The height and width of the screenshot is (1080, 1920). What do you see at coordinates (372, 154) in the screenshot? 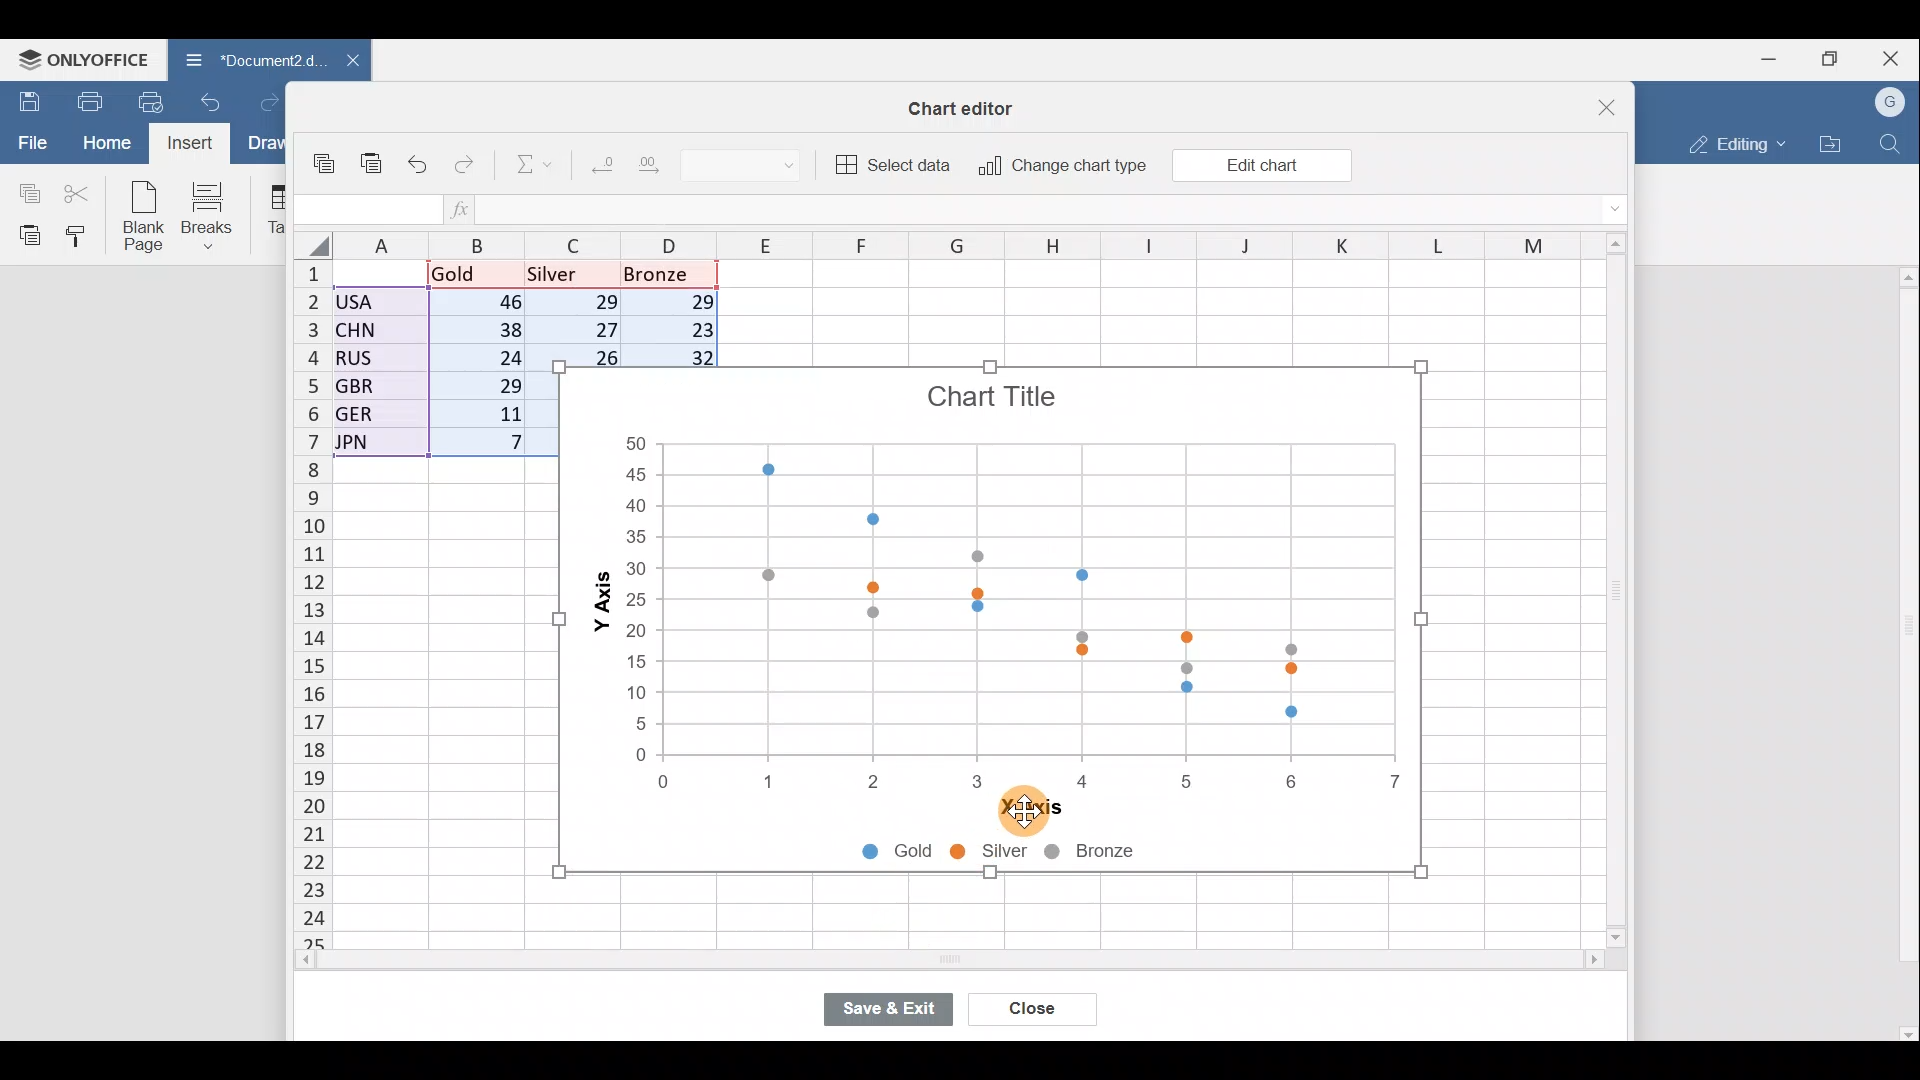
I see `Paste` at bounding box center [372, 154].